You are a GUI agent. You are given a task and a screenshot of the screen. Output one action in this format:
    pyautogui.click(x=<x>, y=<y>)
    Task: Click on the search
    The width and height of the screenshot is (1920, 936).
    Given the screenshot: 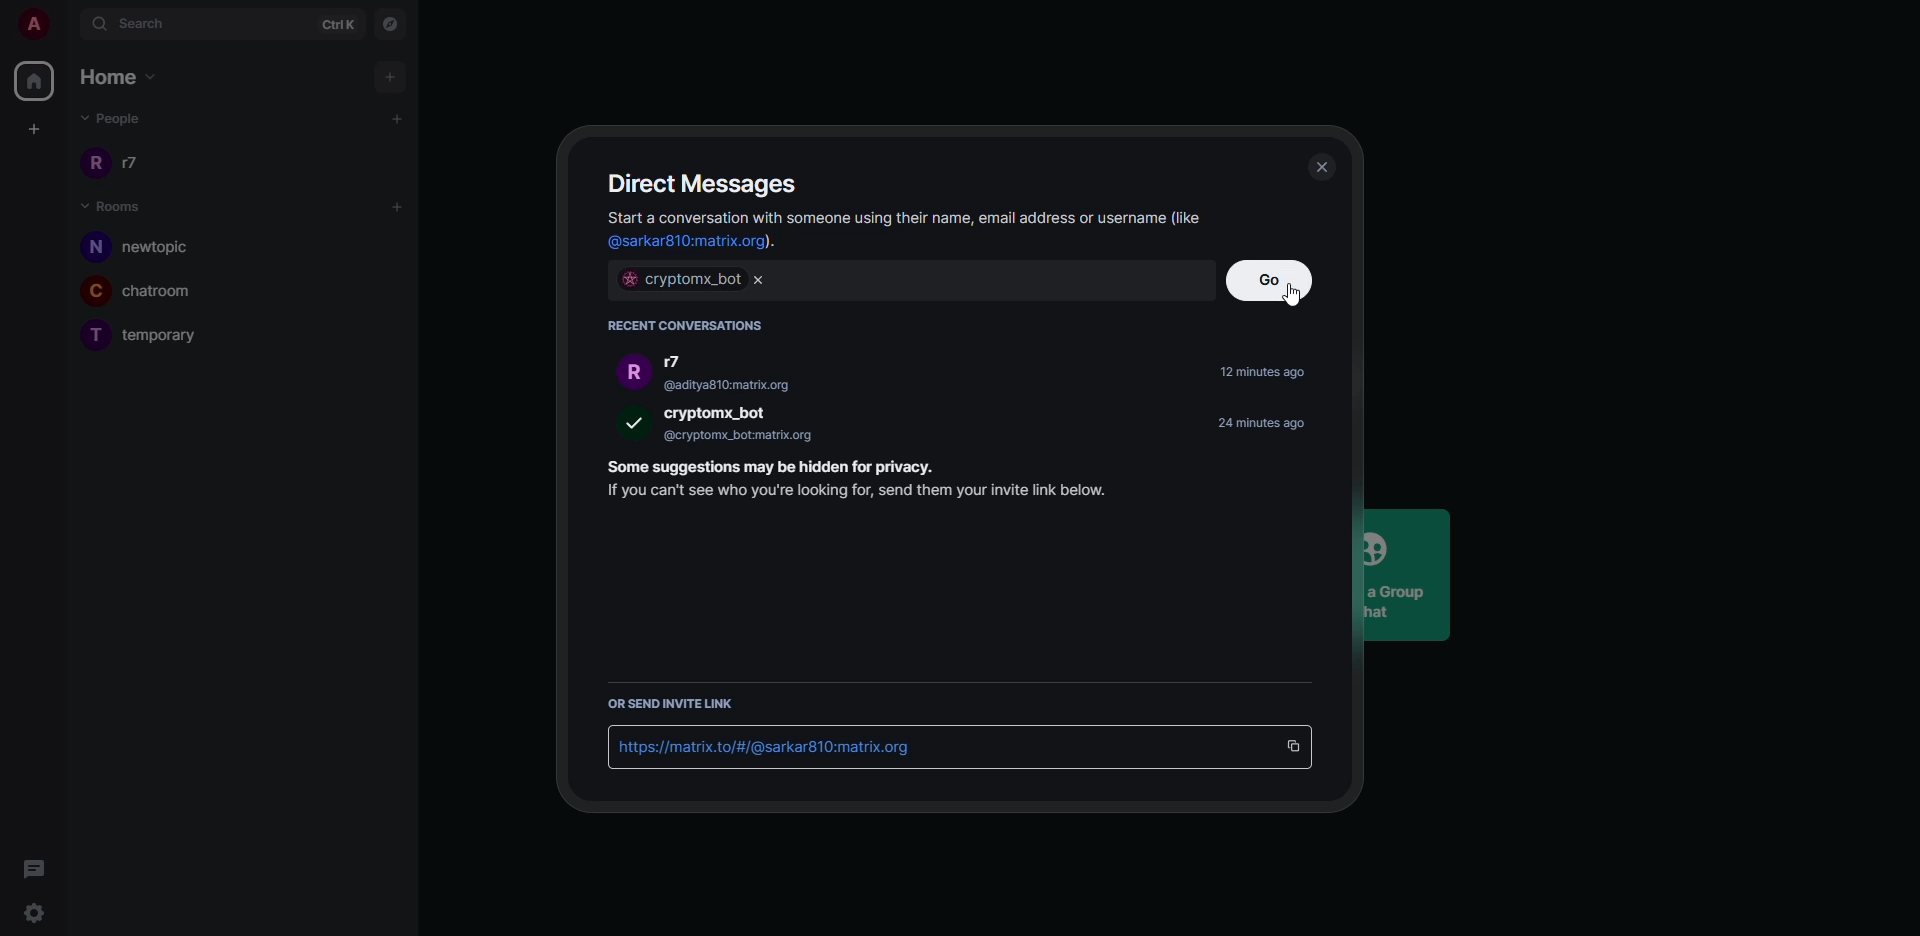 What is the action you would take?
    pyautogui.click(x=140, y=25)
    